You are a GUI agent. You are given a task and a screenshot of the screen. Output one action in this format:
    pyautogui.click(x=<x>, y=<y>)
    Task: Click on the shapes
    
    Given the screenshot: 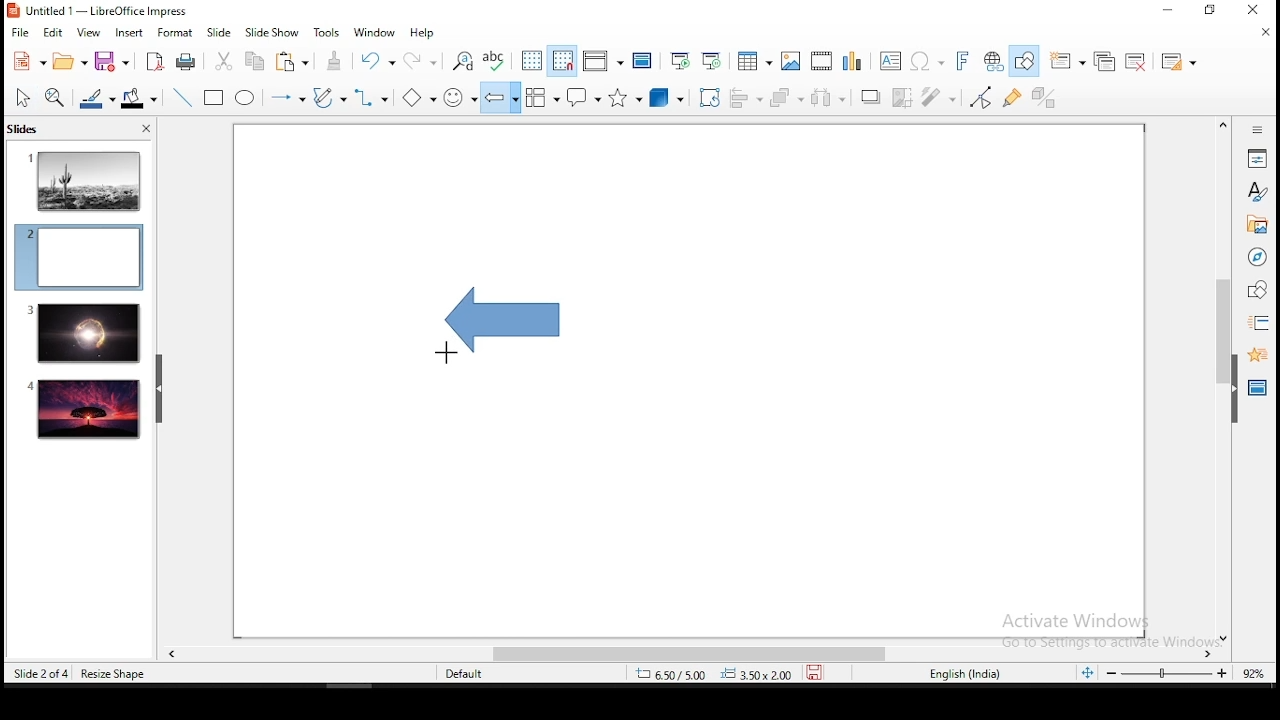 What is the action you would take?
    pyautogui.click(x=1255, y=290)
    